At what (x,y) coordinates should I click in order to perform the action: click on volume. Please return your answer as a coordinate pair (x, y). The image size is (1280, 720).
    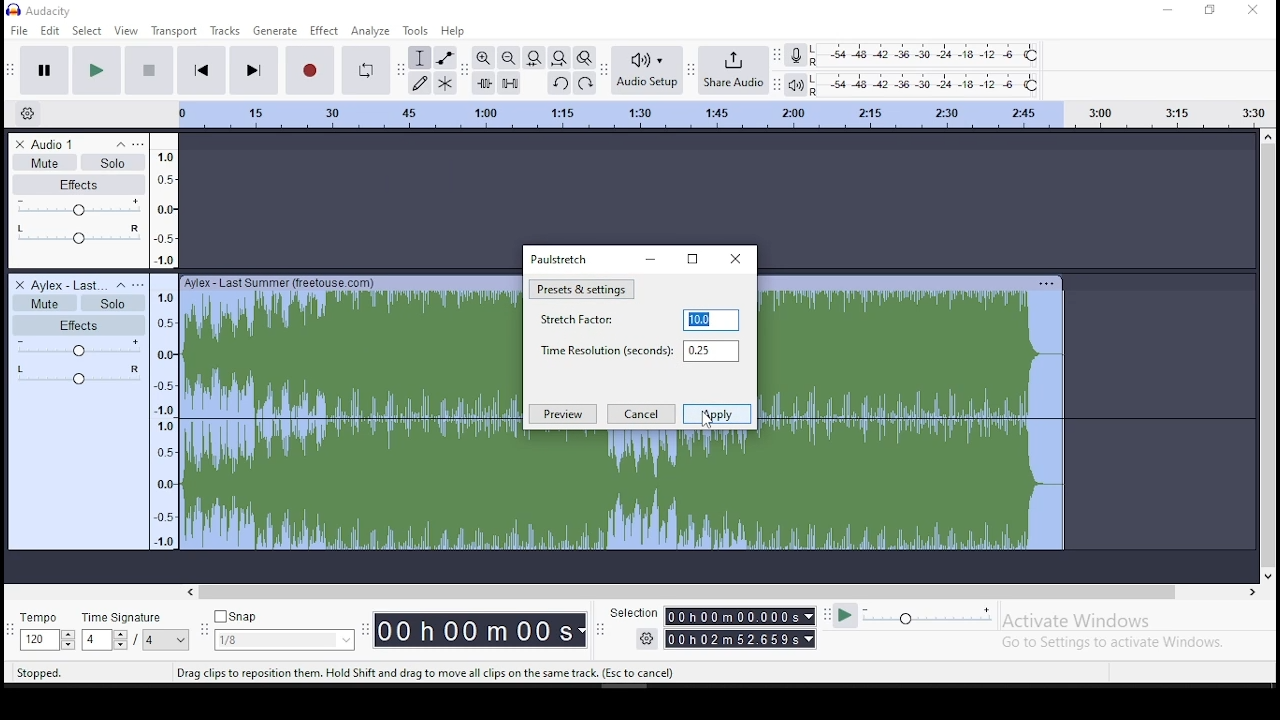
    Looking at the image, I should click on (83, 350).